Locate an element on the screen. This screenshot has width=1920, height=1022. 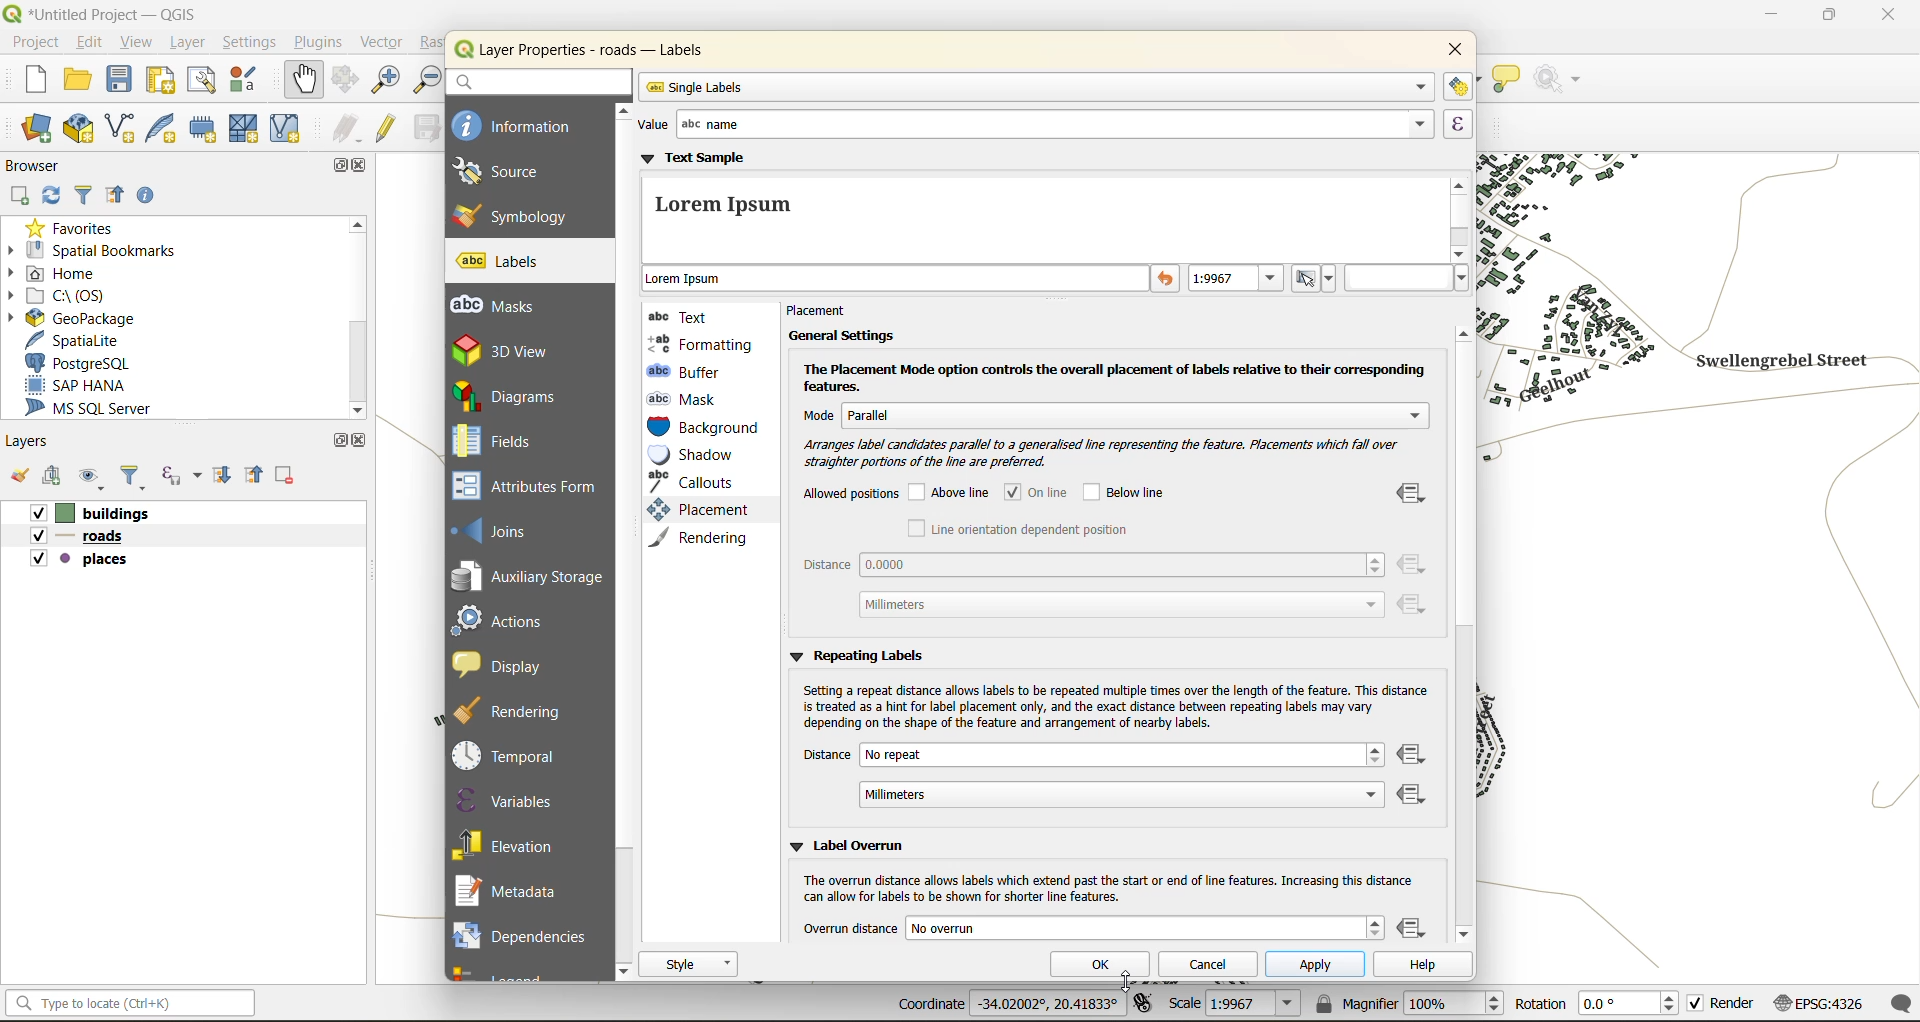
maximize is located at coordinates (1828, 19).